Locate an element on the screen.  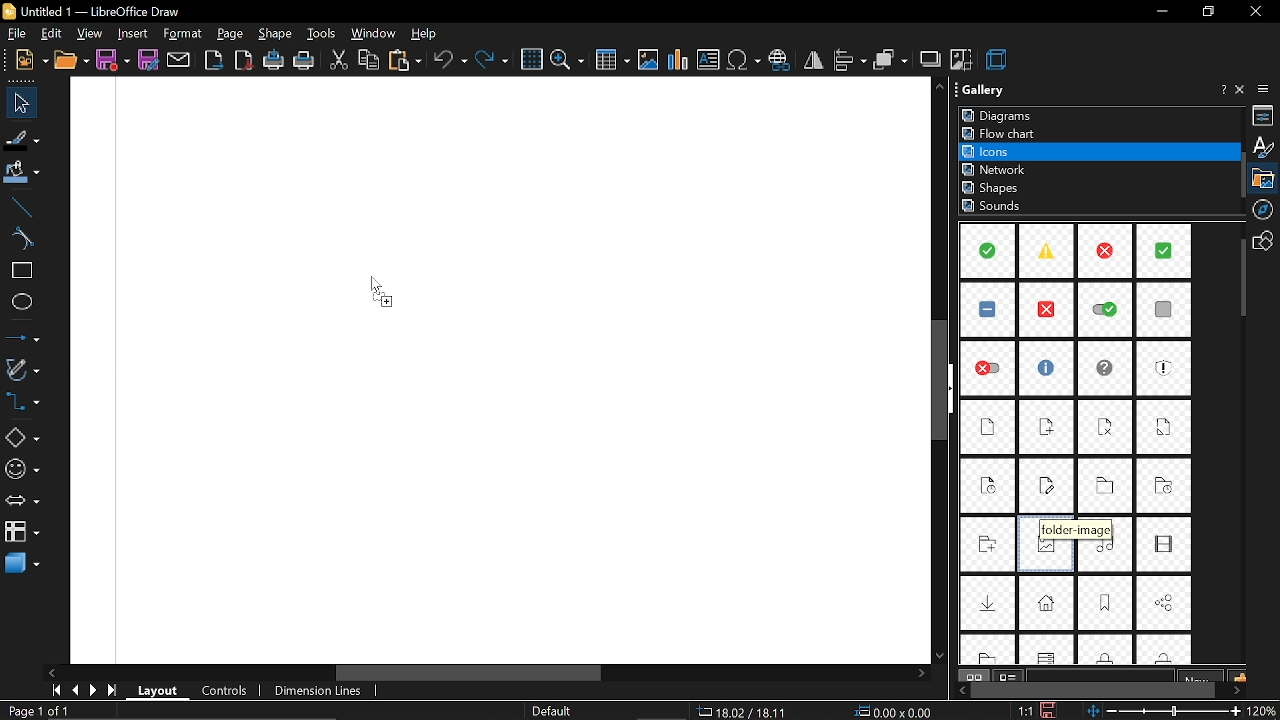
rectangle is located at coordinates (18, 271).